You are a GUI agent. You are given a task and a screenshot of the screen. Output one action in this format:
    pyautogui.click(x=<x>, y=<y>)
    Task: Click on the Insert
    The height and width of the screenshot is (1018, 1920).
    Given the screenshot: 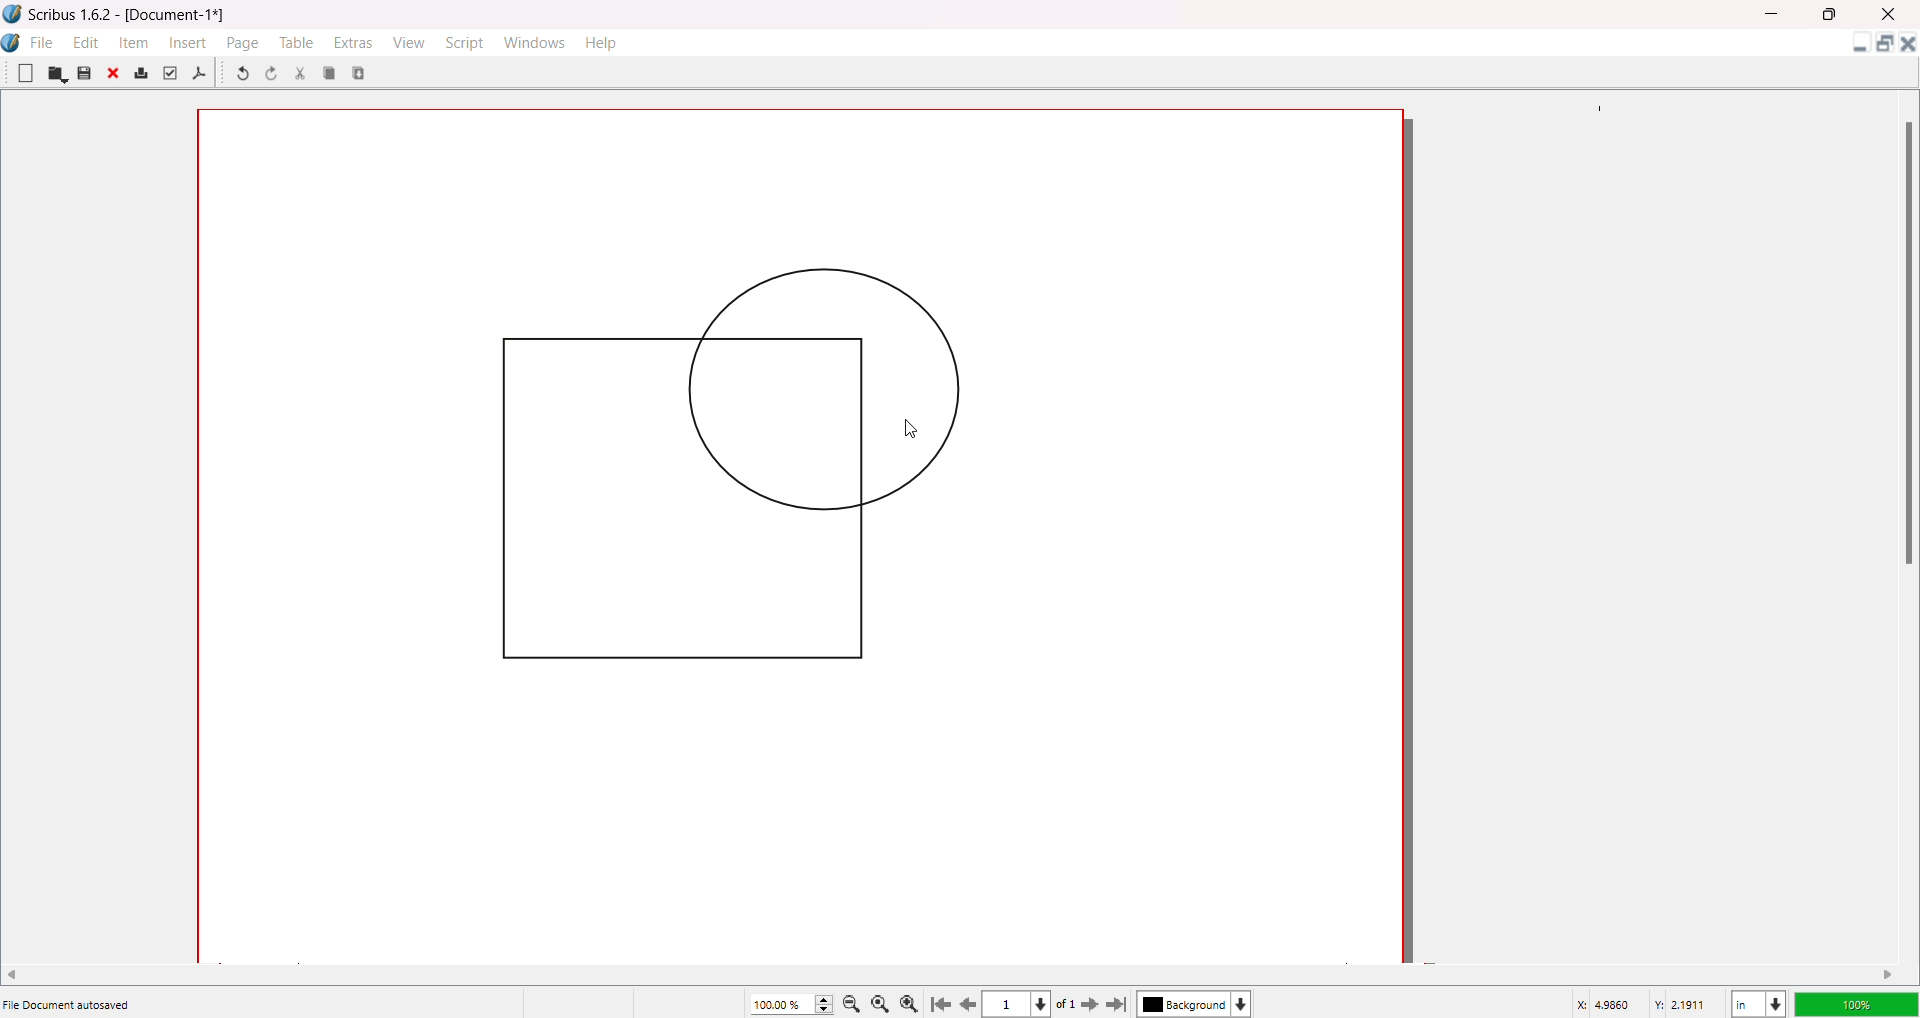 What is the action you would take?
    pyautogui.click(x=190, y=42)
    